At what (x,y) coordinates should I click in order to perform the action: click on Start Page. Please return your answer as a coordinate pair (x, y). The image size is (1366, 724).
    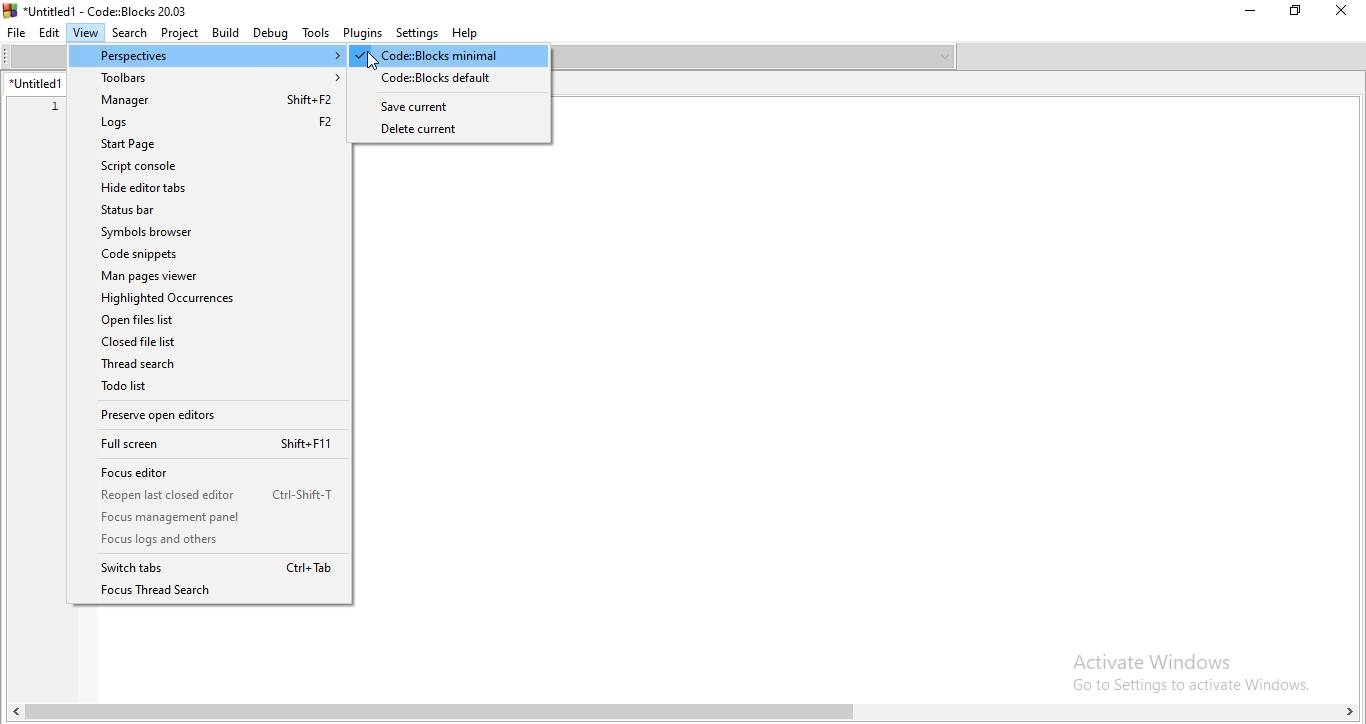
    Looking at the image, I should click on (210, 145).